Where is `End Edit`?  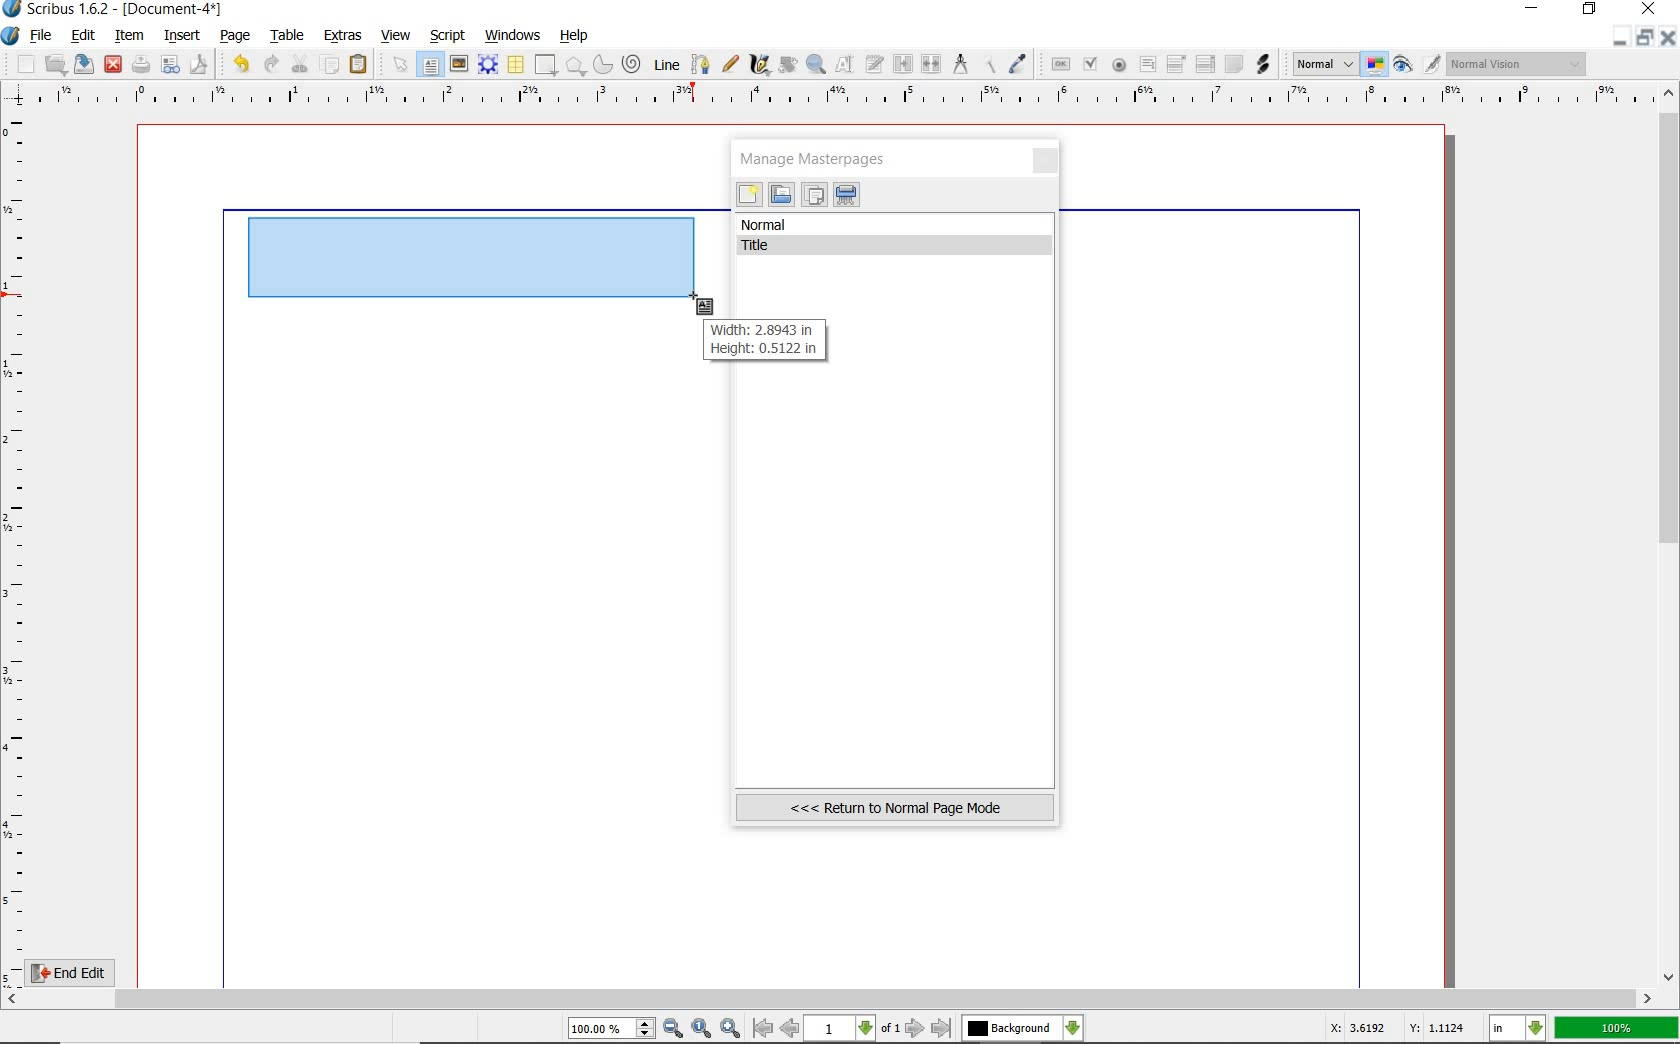 End Edit is located at coordinates (85, 972).